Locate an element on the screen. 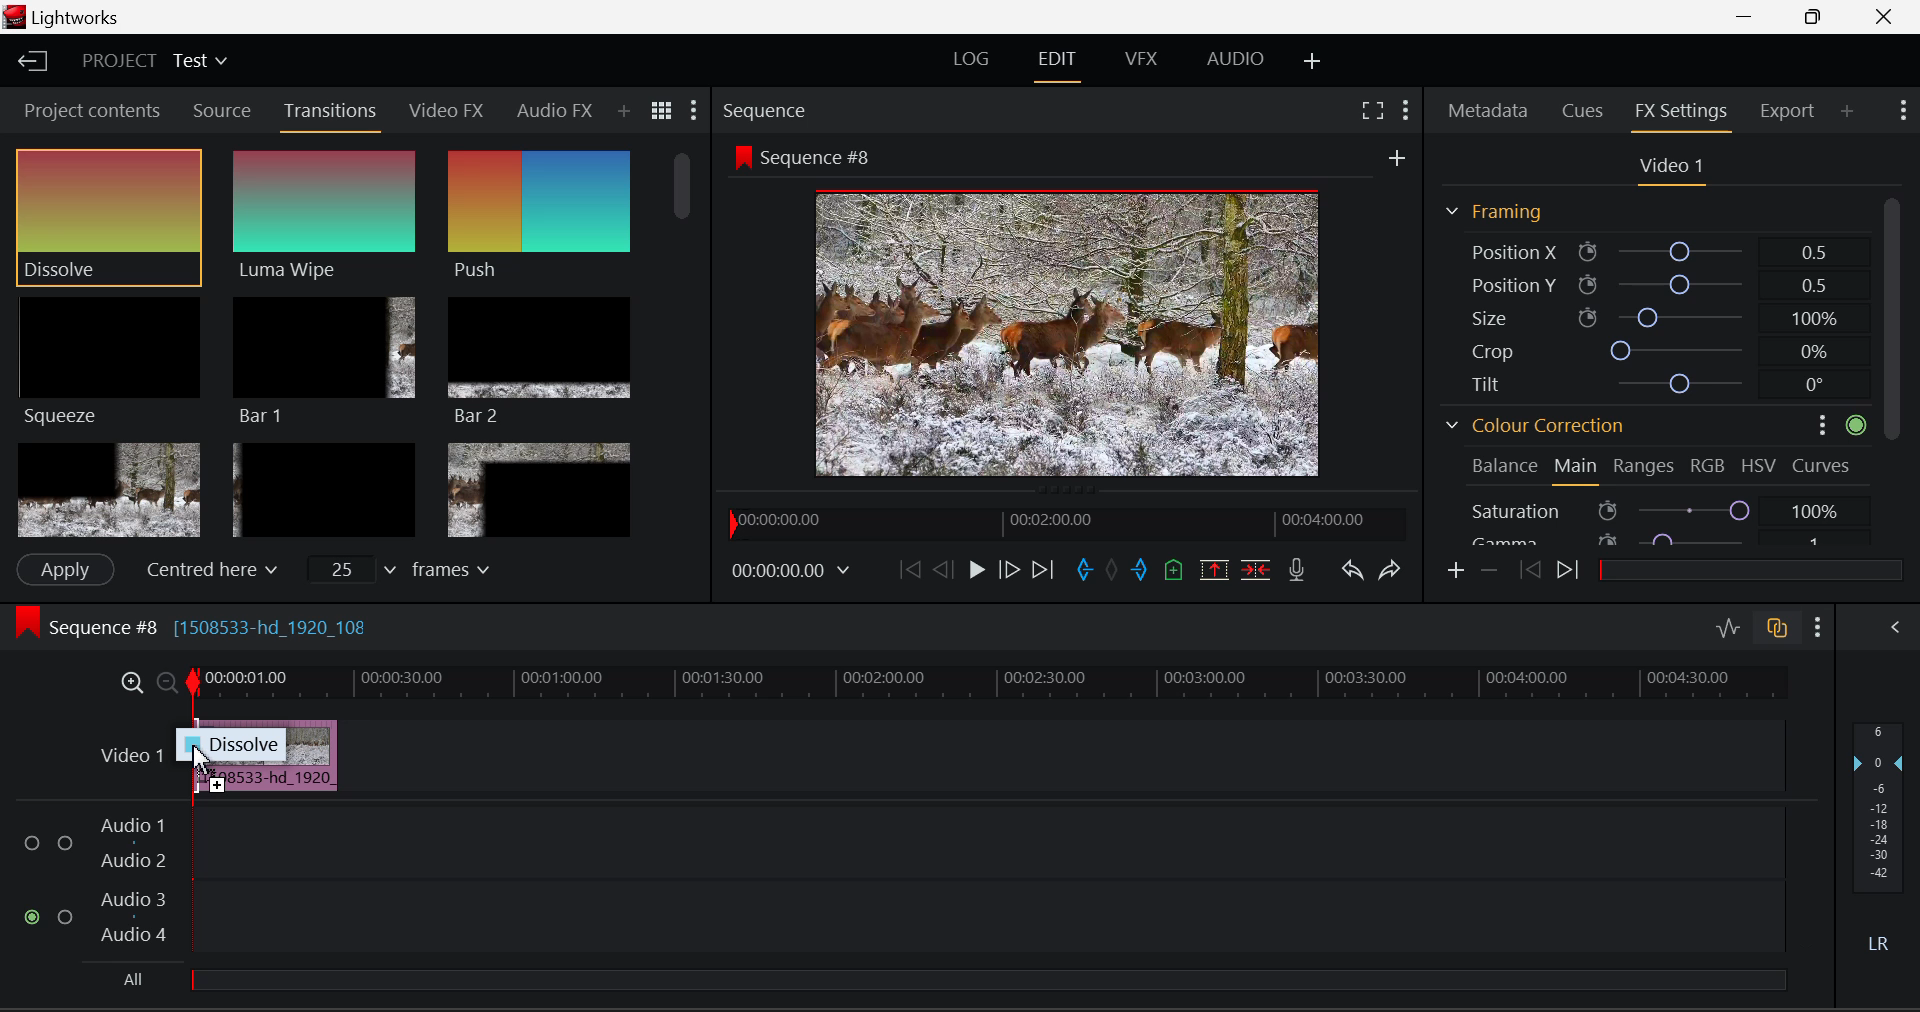  Centered here is located at coordinates (211, 568).